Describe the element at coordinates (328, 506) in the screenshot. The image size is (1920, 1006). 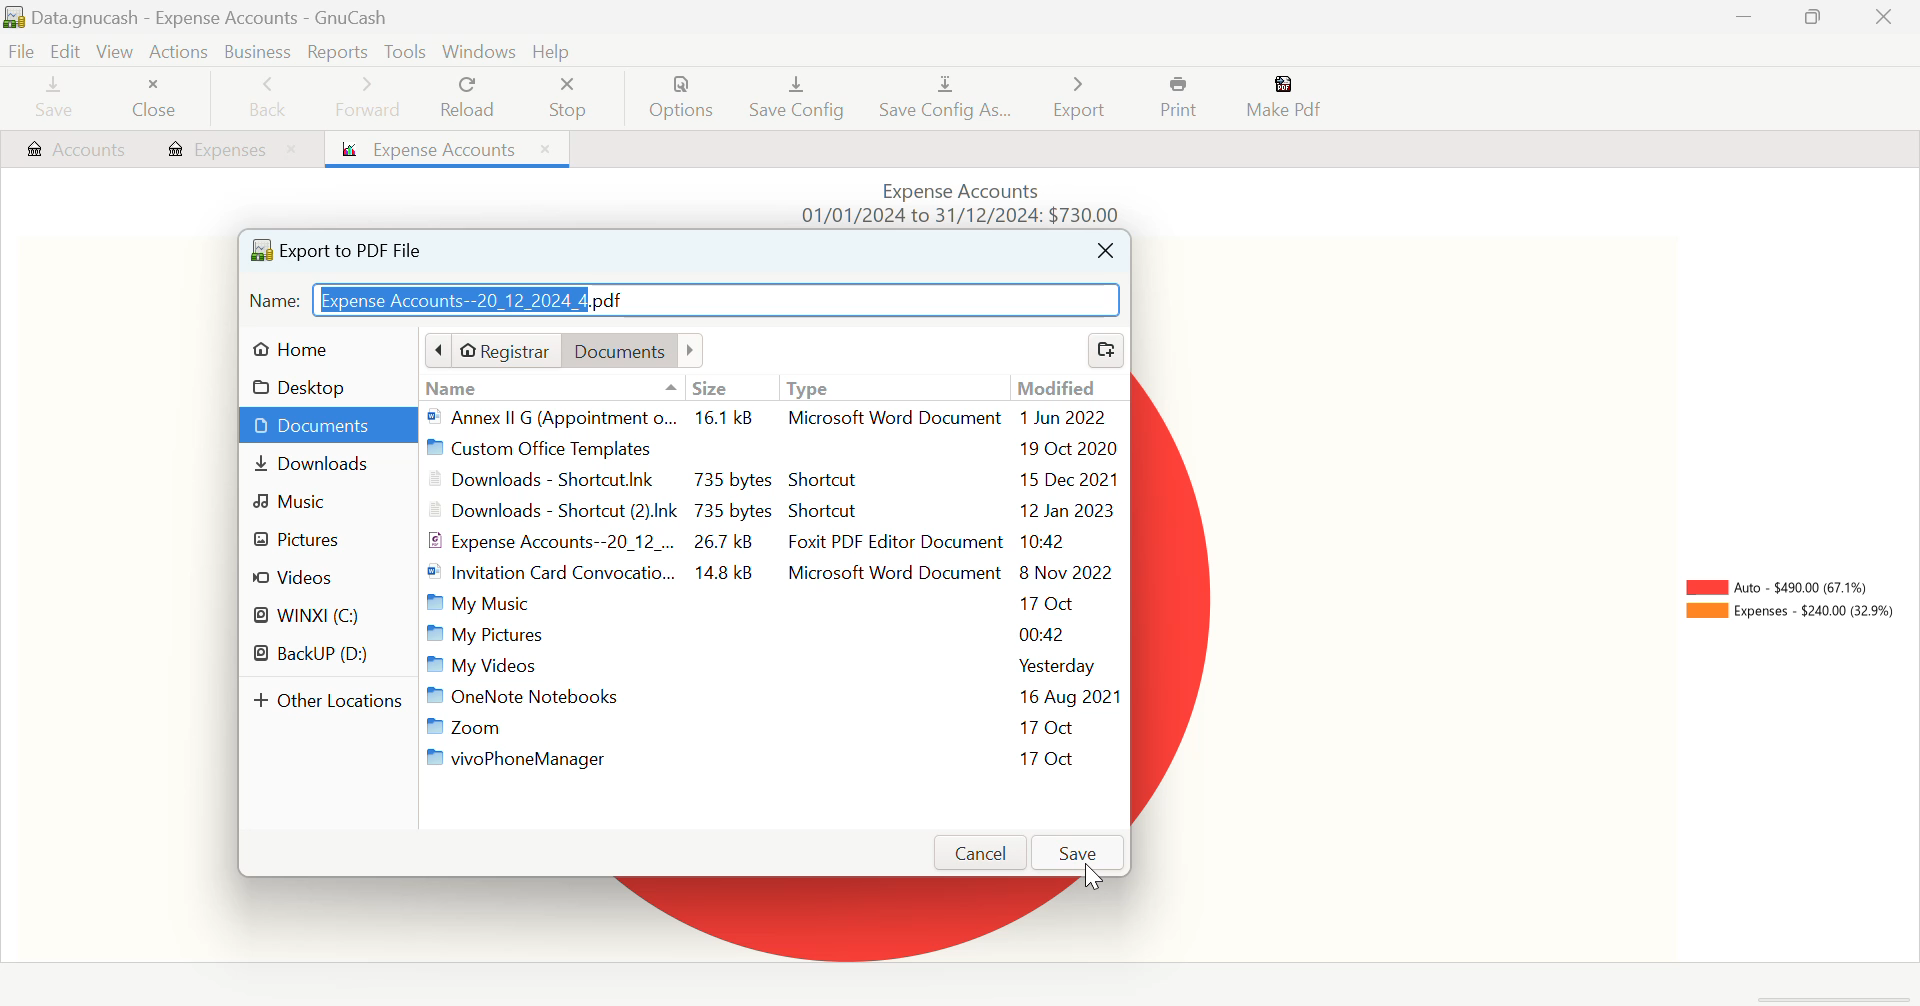
I see `Music` at that location.